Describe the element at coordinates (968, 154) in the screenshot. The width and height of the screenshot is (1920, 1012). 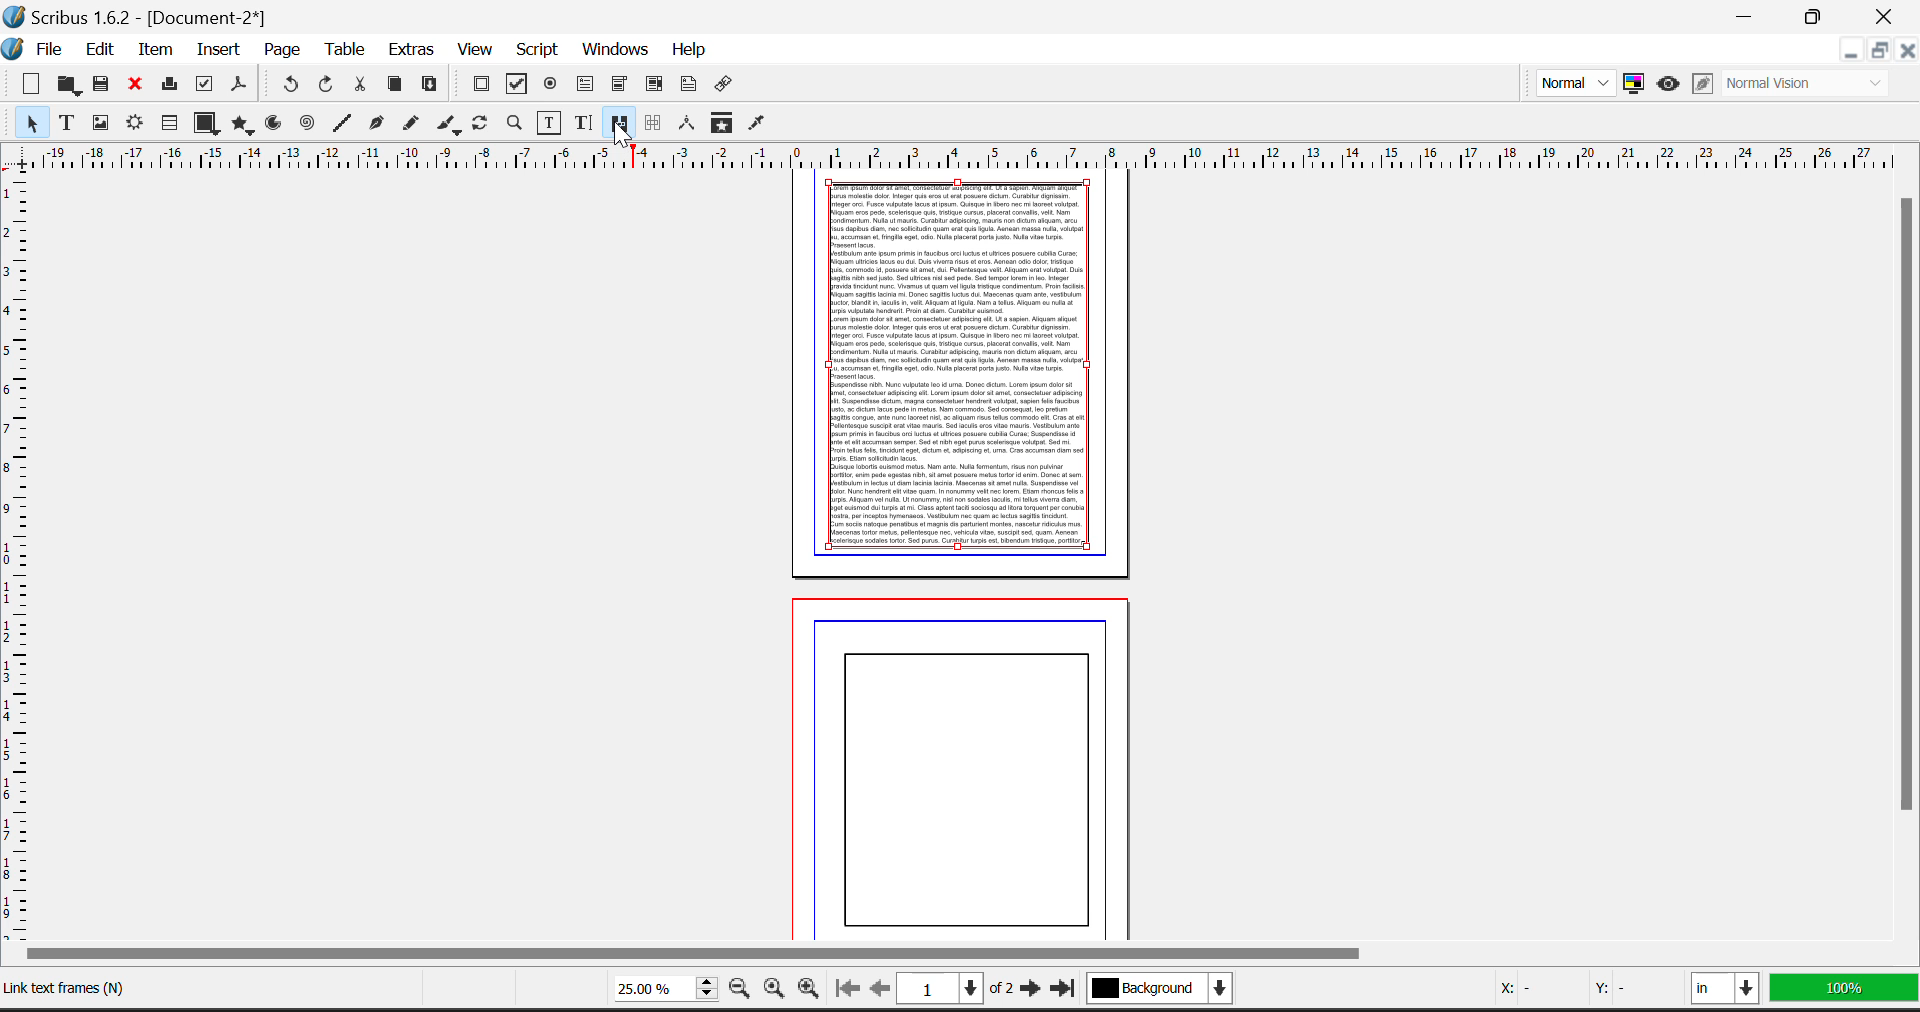
I see `Vertical Page Margins` at that location.